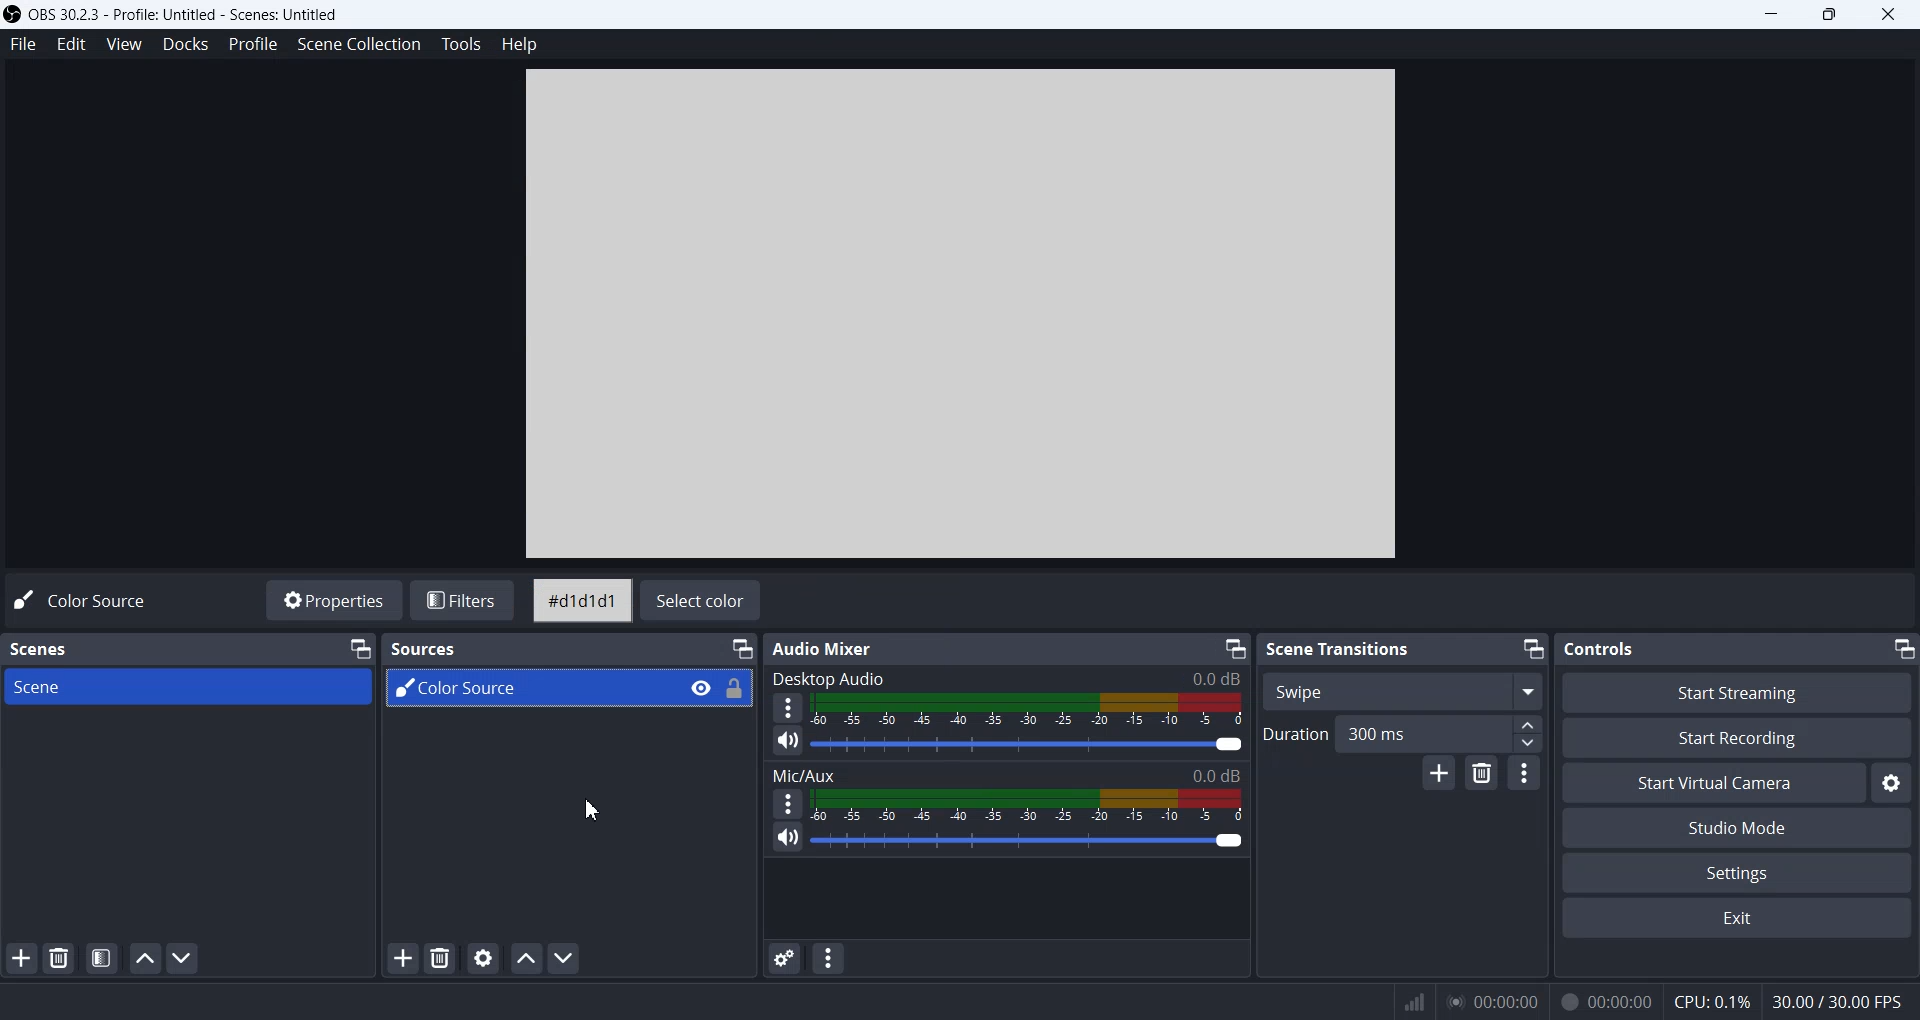 The image size is (1920, 1020). Describe the element at coordinates (787, 803) in the screenshot. I see `More` at that location.